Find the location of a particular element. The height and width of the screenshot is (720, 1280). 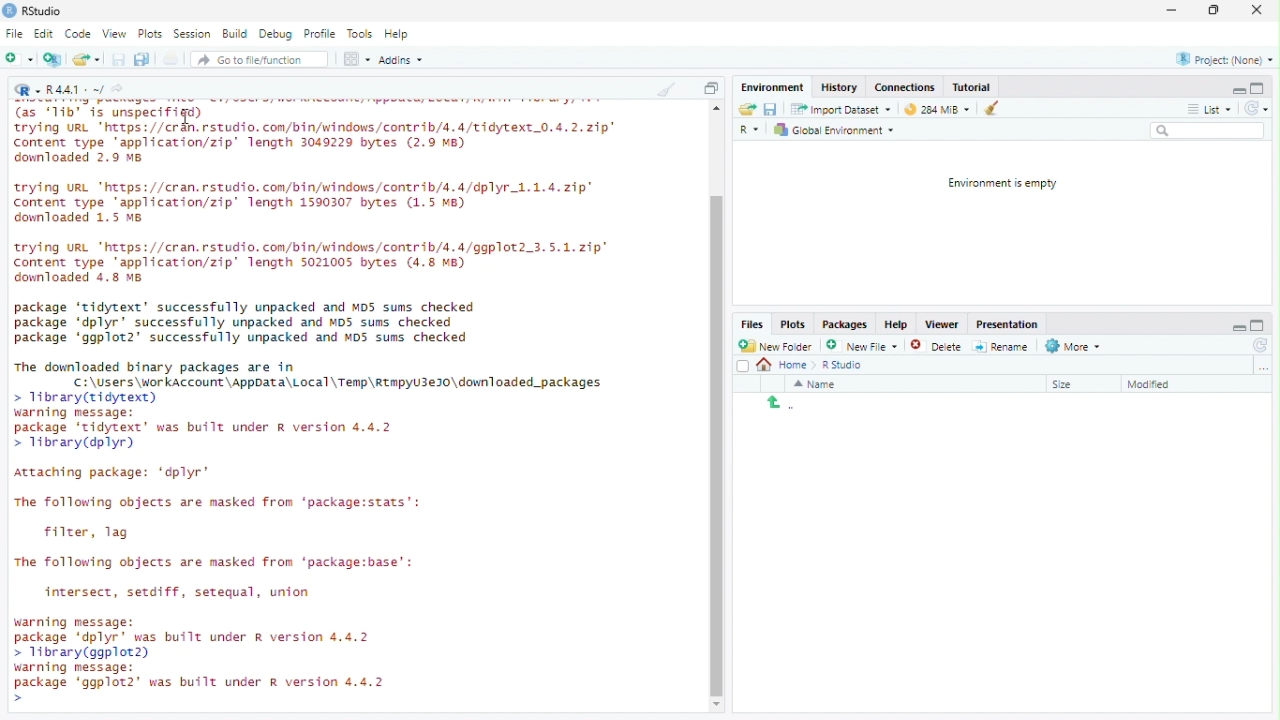

Packages is located at coordinates (845, 325).